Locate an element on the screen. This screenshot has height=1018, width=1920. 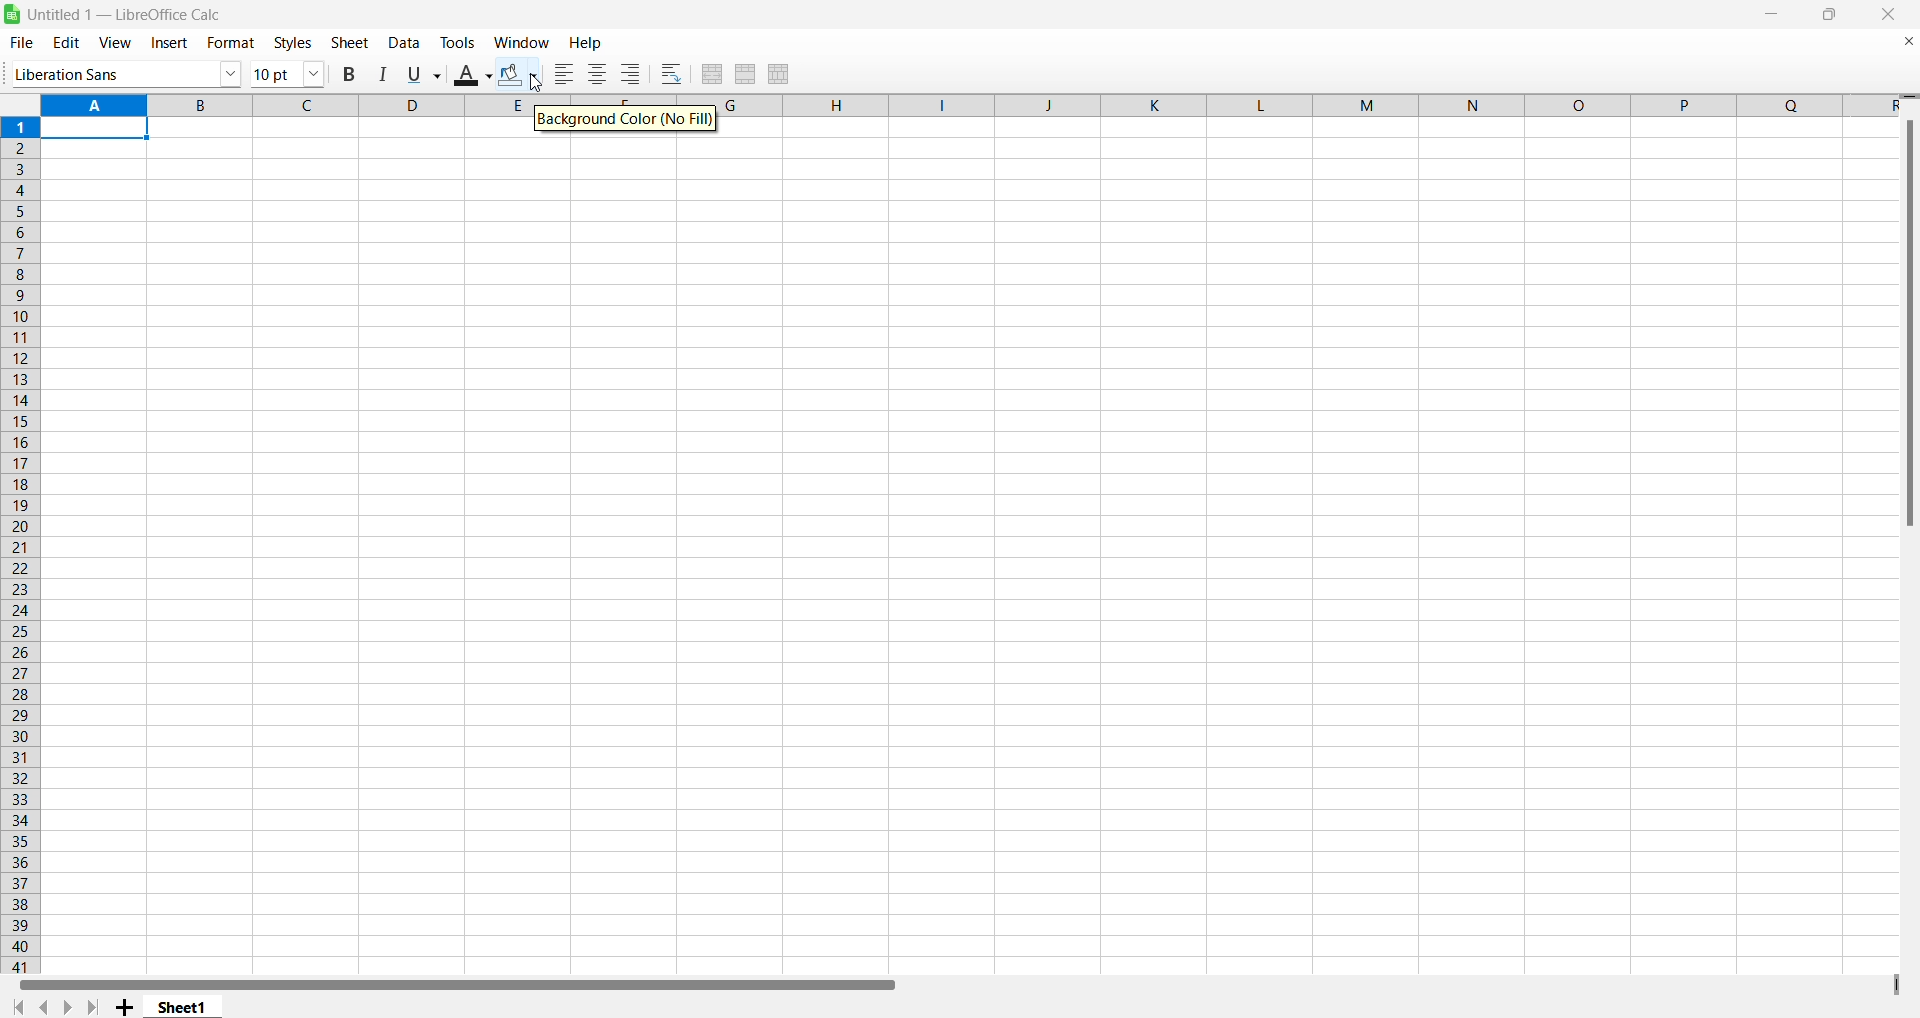
Untitled 1 - LibreOffice Calc is located at coordinates (137, 15).